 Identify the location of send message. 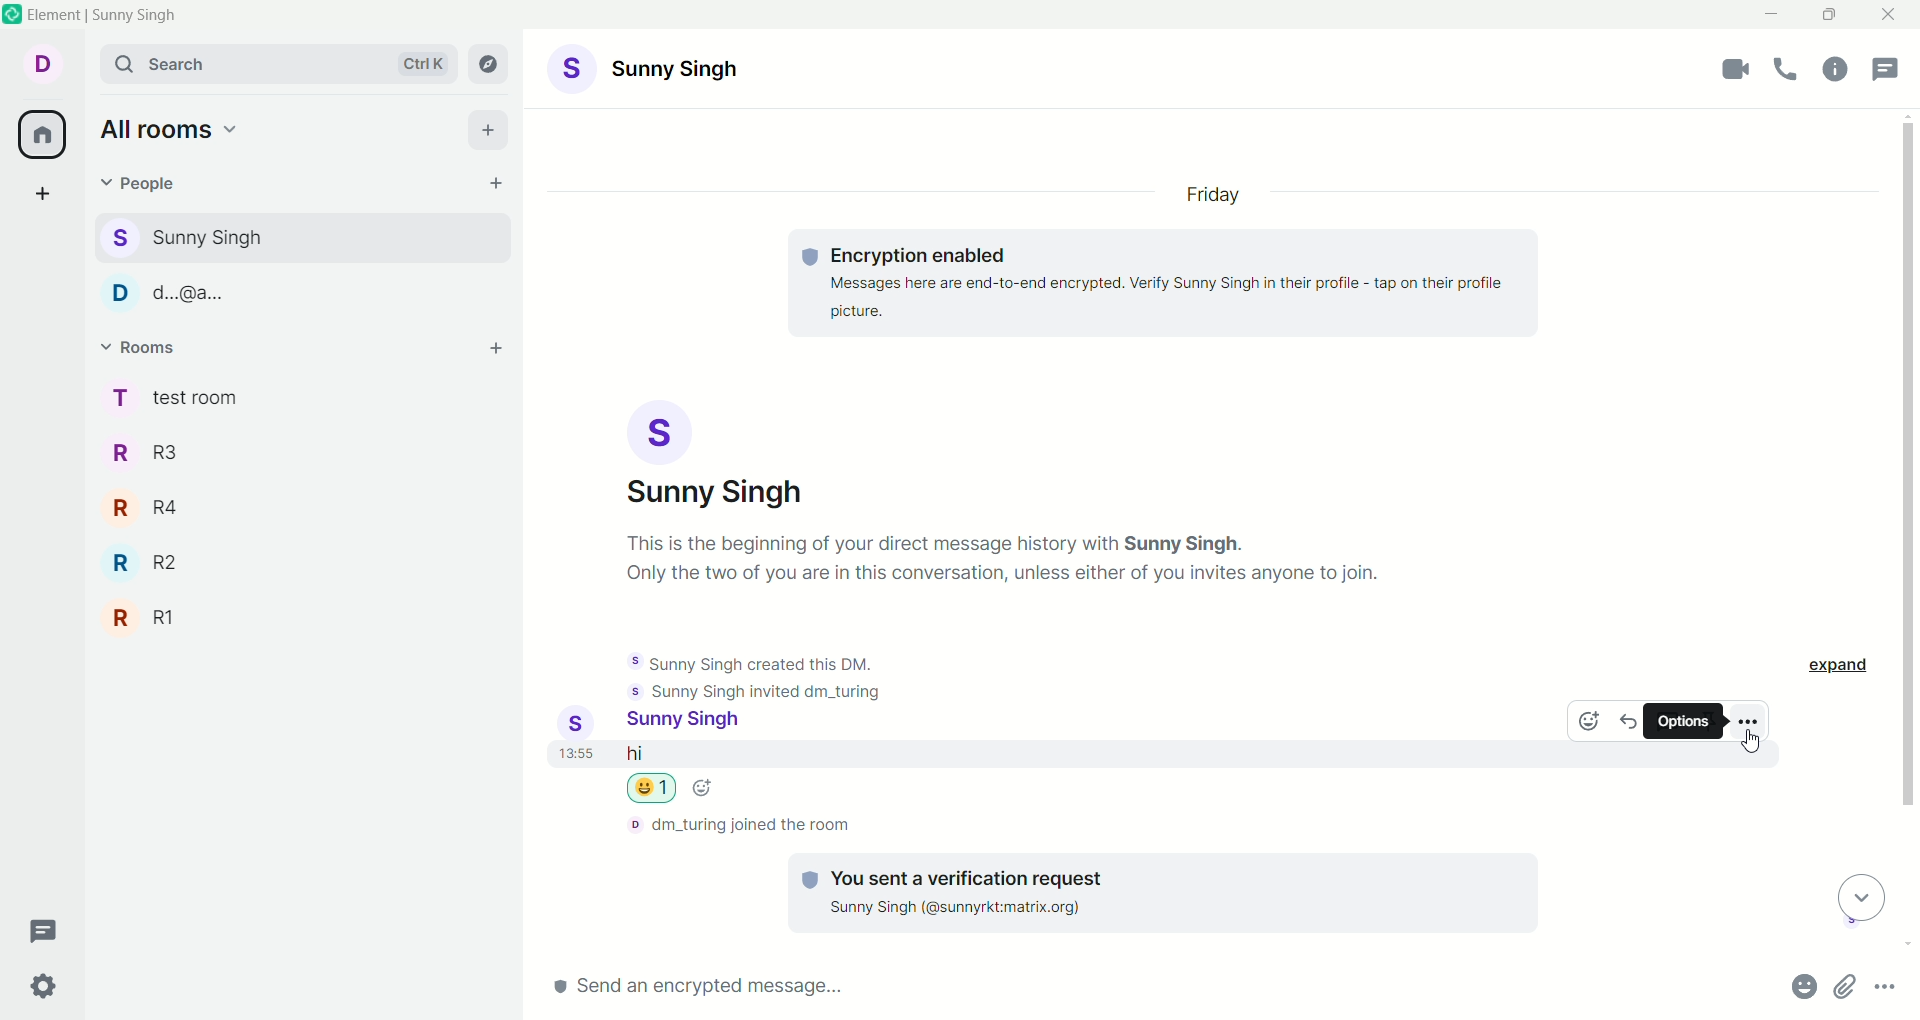
(808, 991).